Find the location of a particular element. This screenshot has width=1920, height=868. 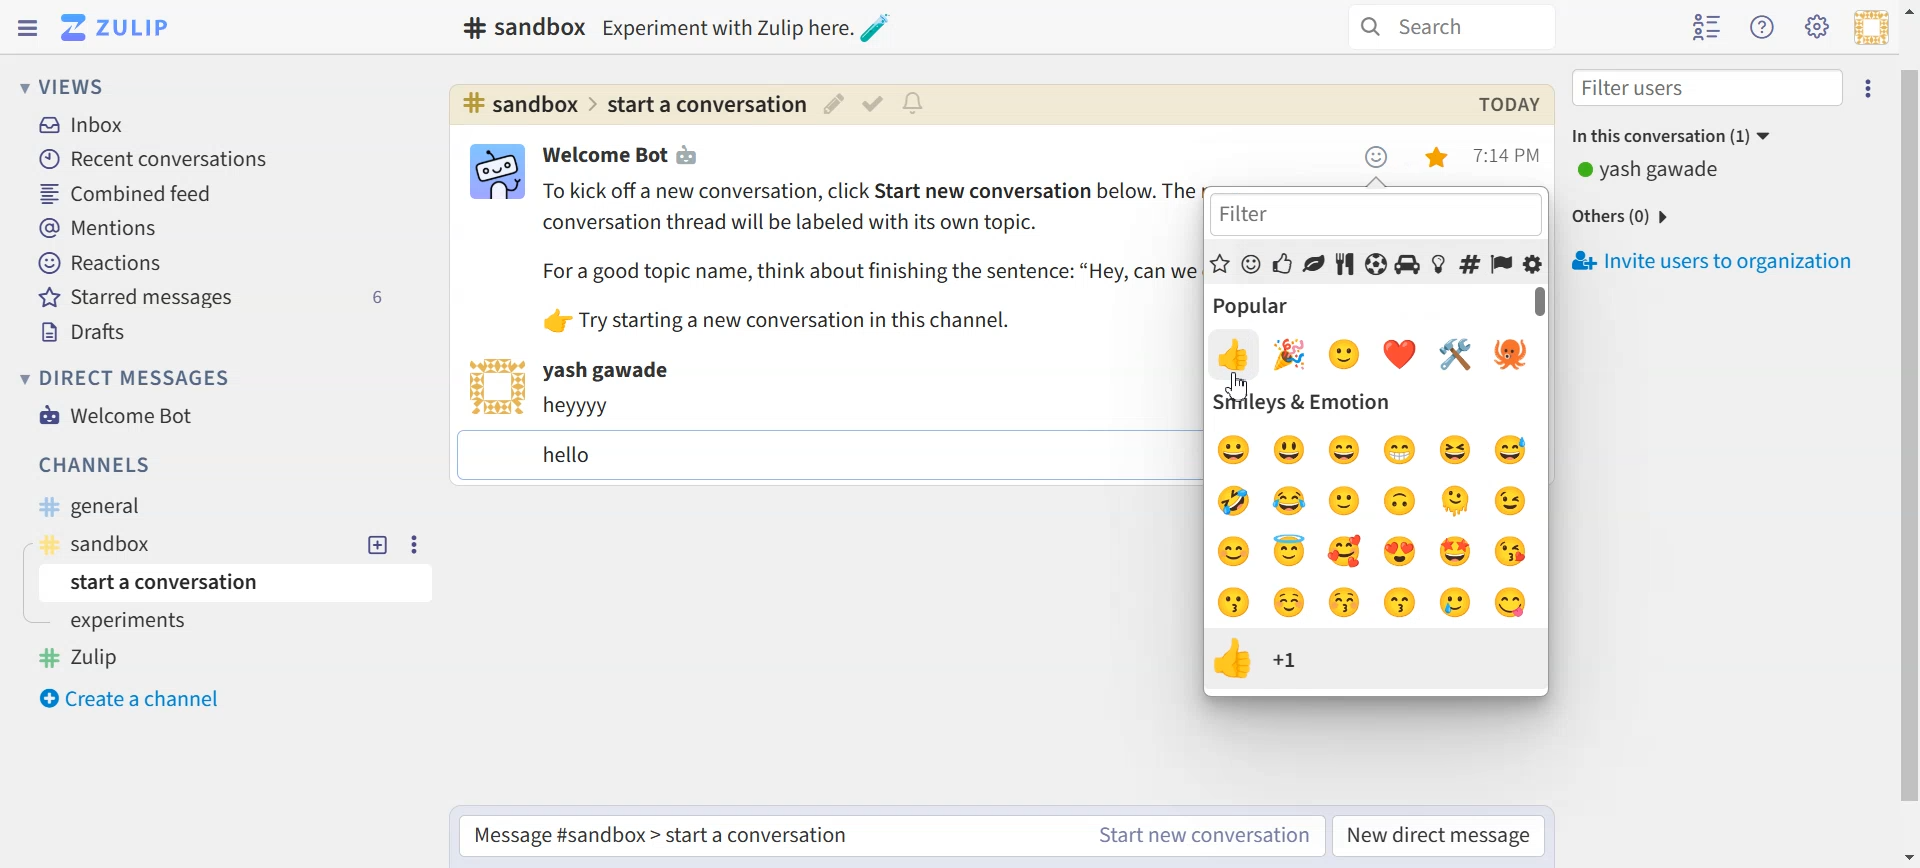

big smile is located at coordinates (1348, 453).